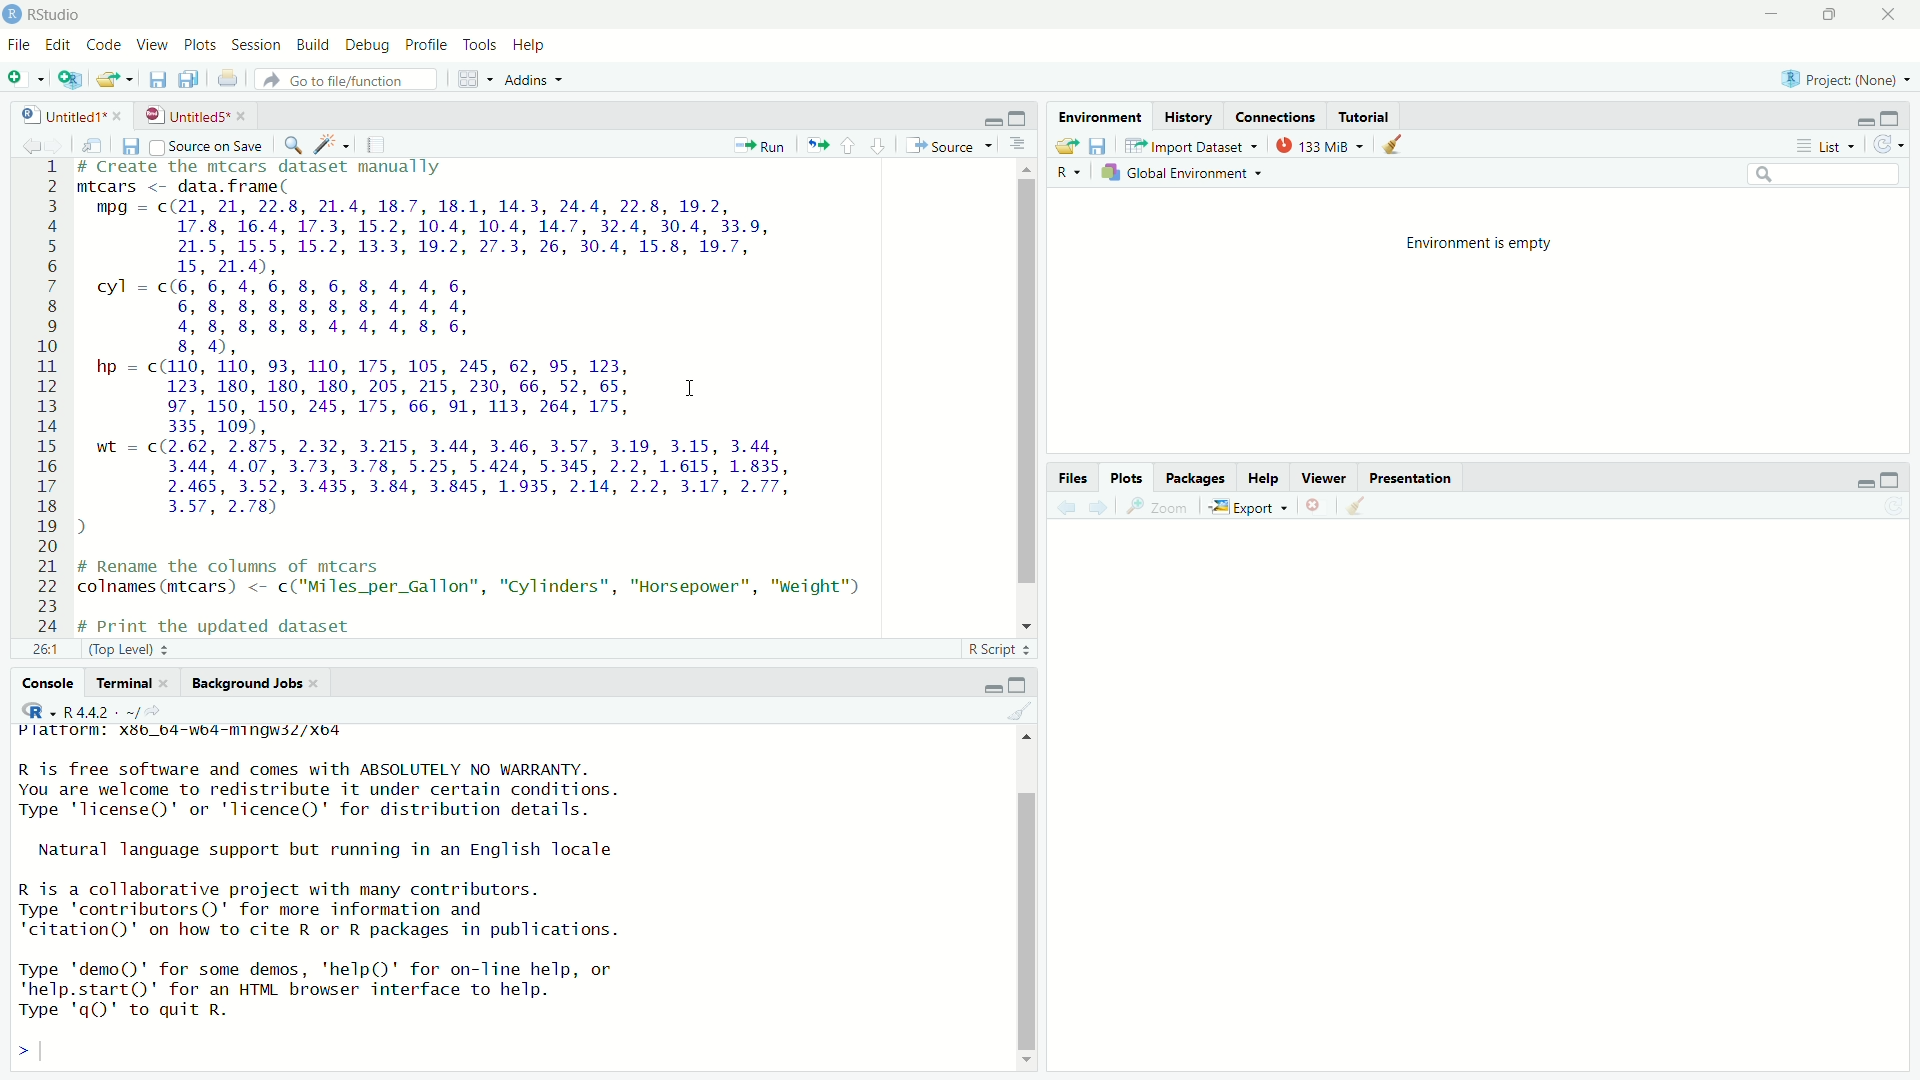  What do you see at coordinates (328, 141) in the screenshot?
I see `spark` at bounding box center [328, 141].